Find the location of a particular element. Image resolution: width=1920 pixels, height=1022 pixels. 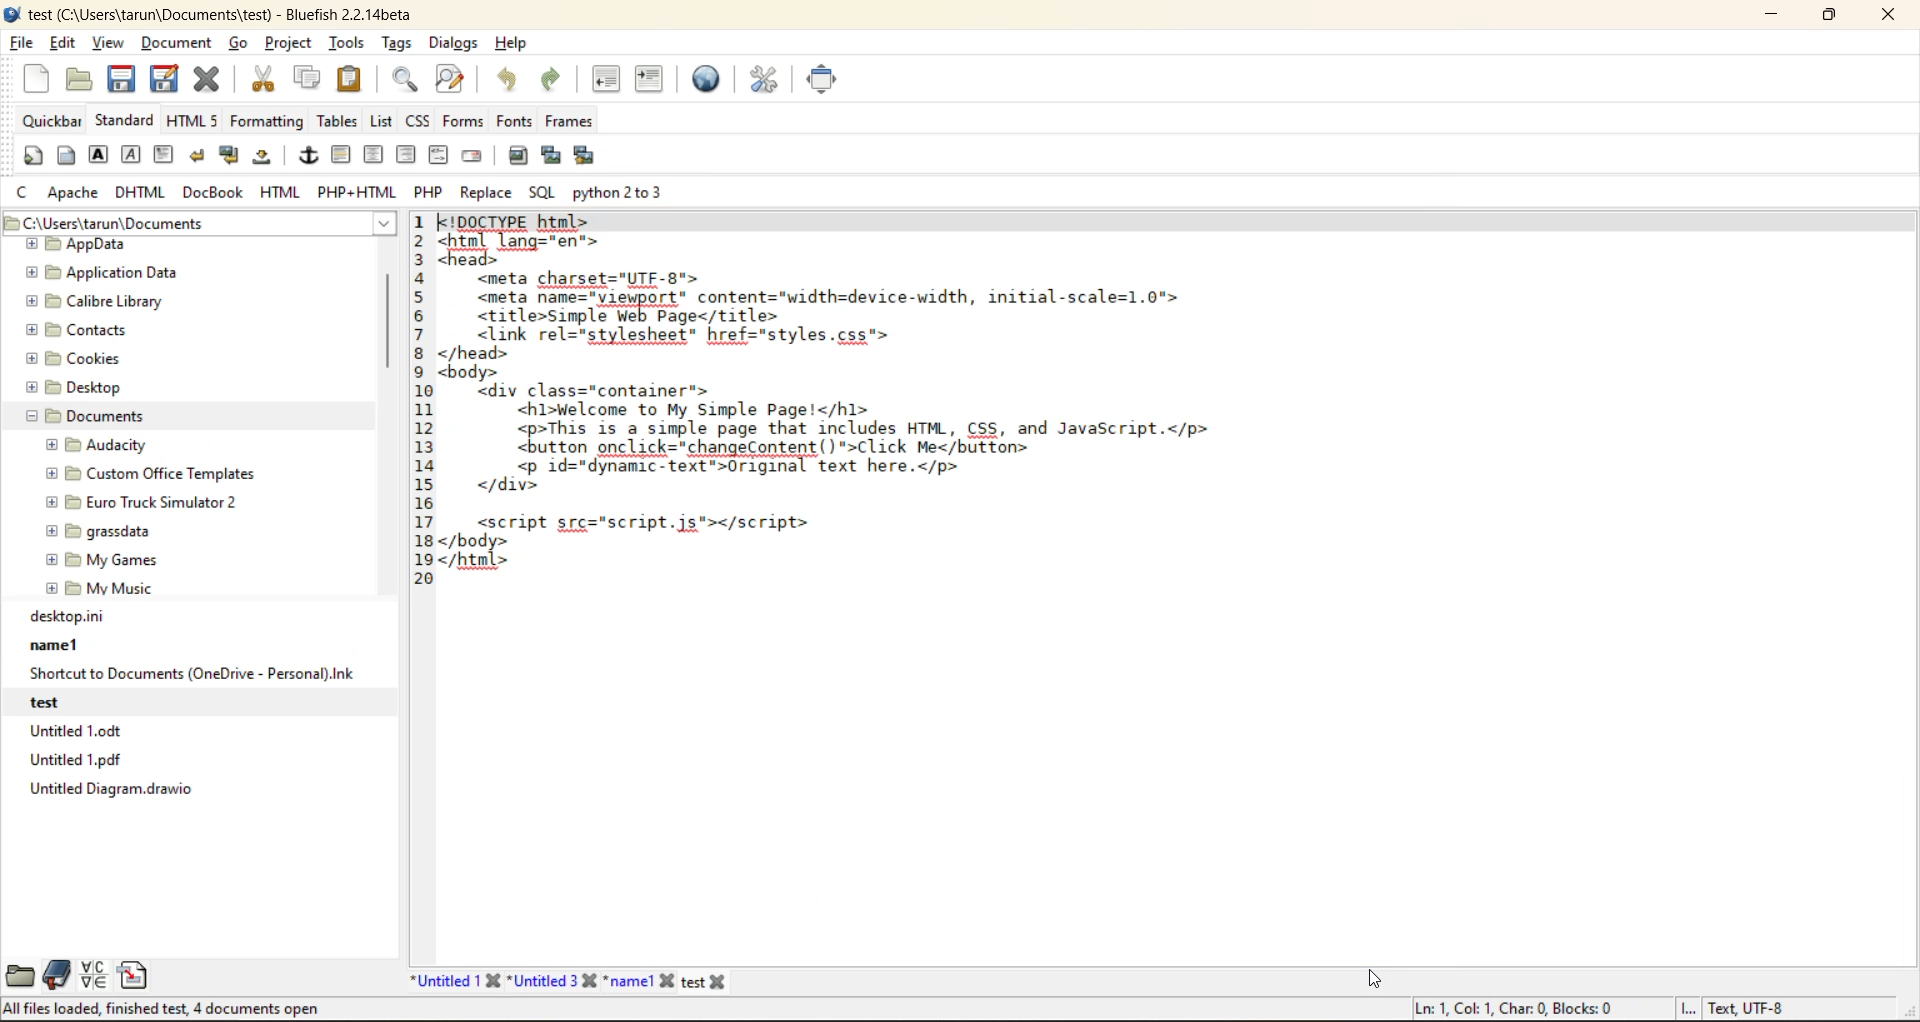

paragraph is located at coordinates (165, 154).